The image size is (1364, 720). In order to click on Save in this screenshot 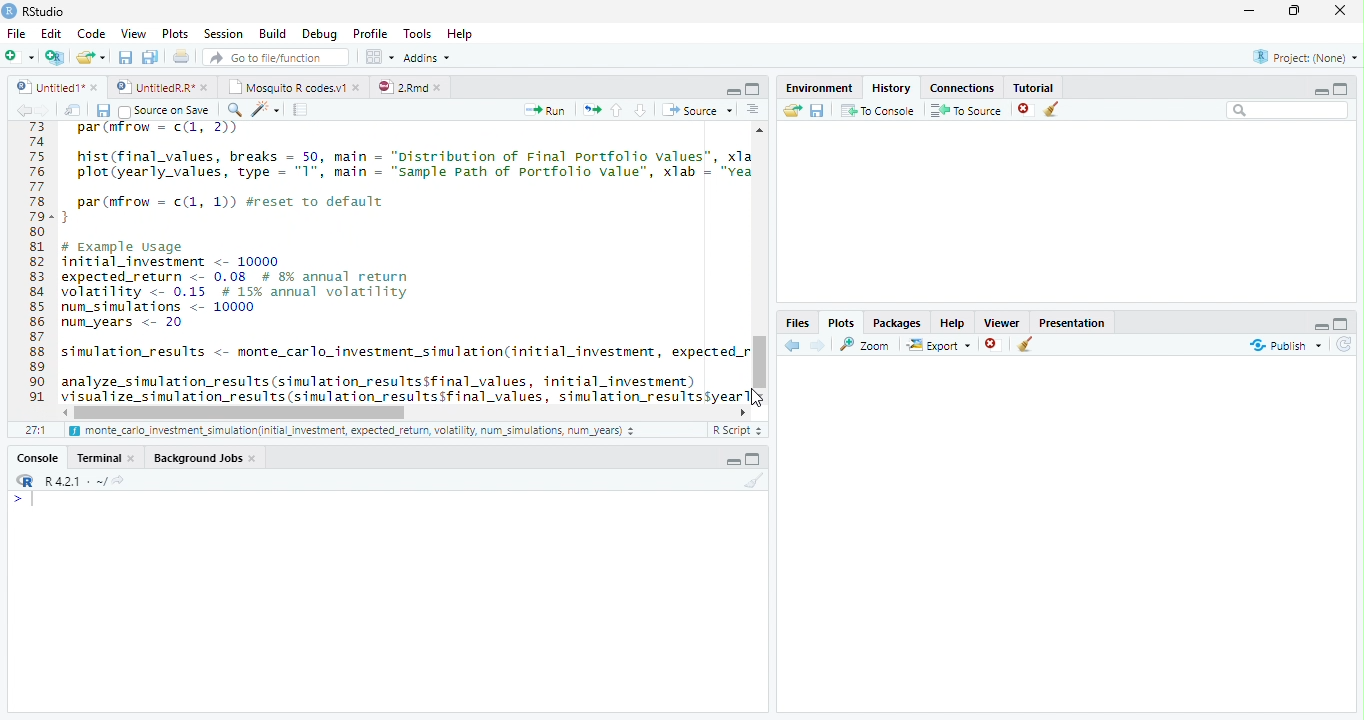, I will do `click(817, 110)`.